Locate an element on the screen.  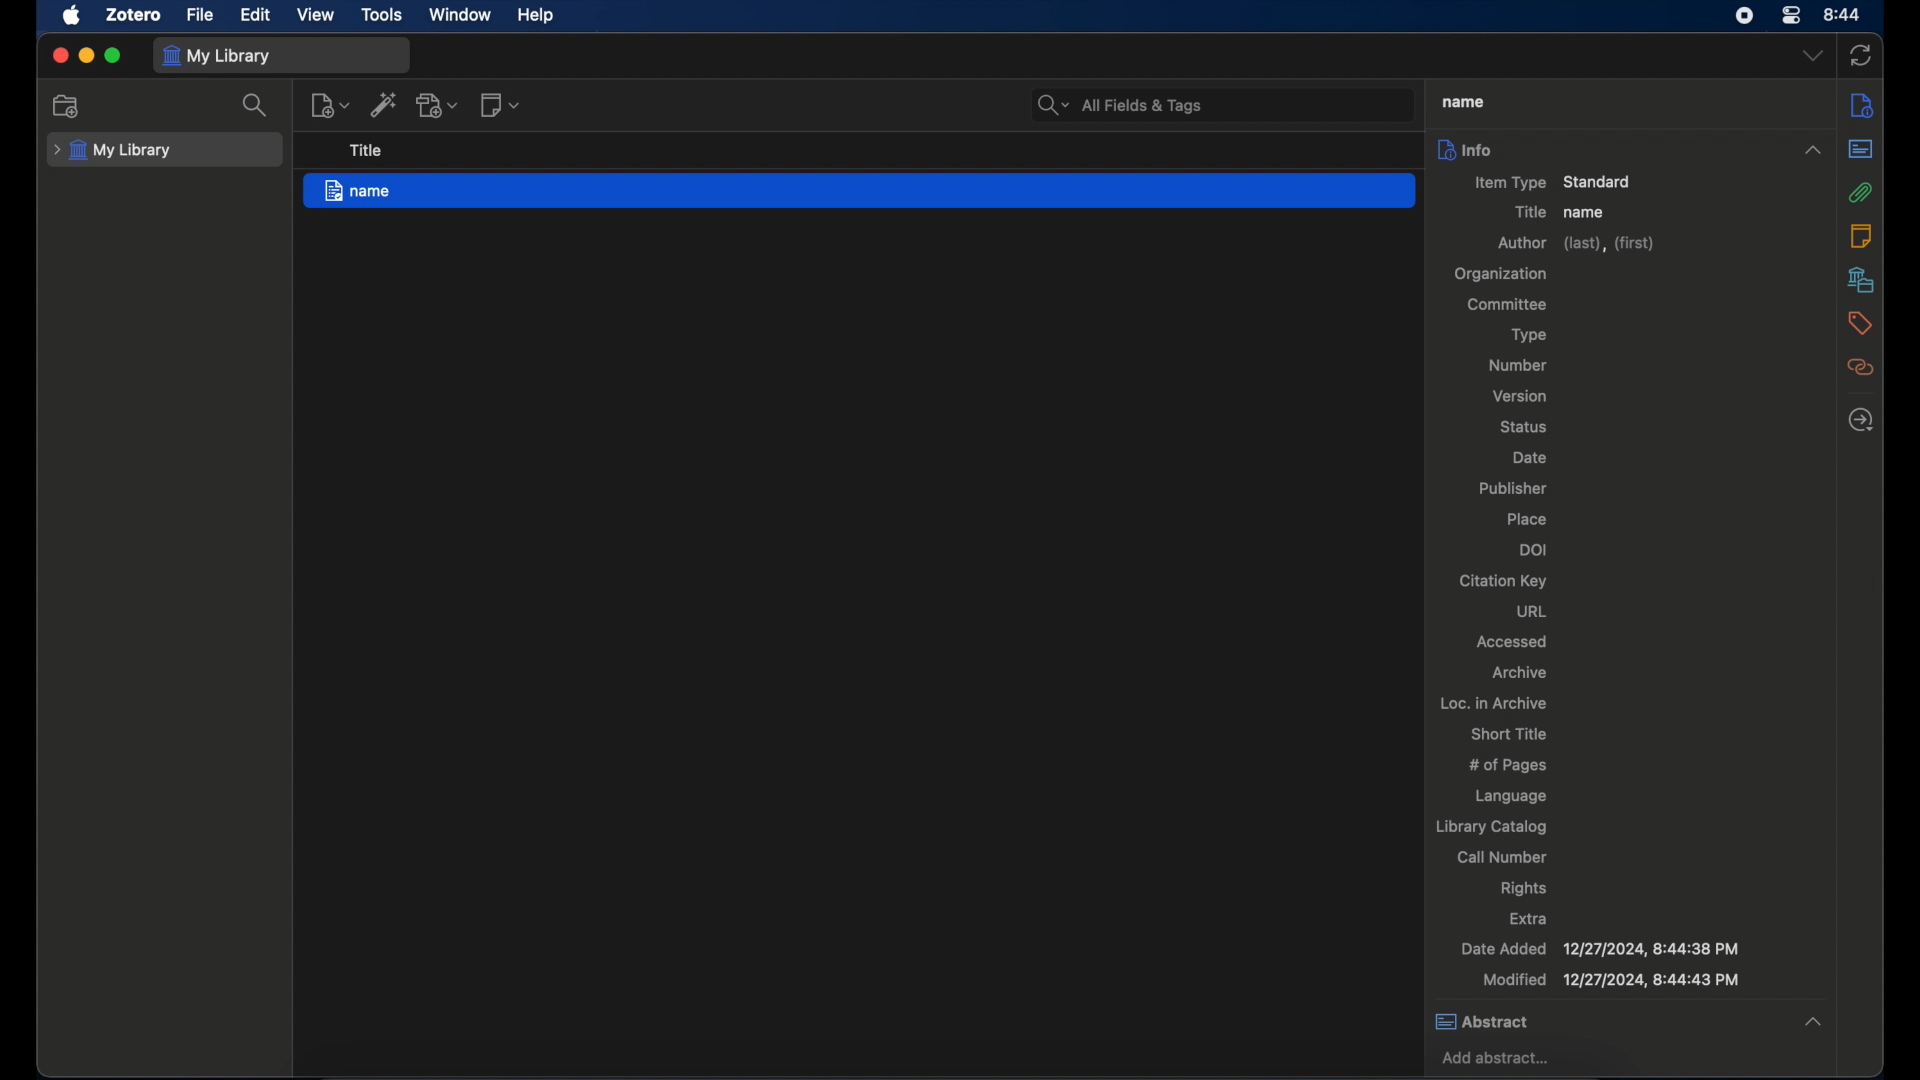
name is located at coordinates (1463, 102).